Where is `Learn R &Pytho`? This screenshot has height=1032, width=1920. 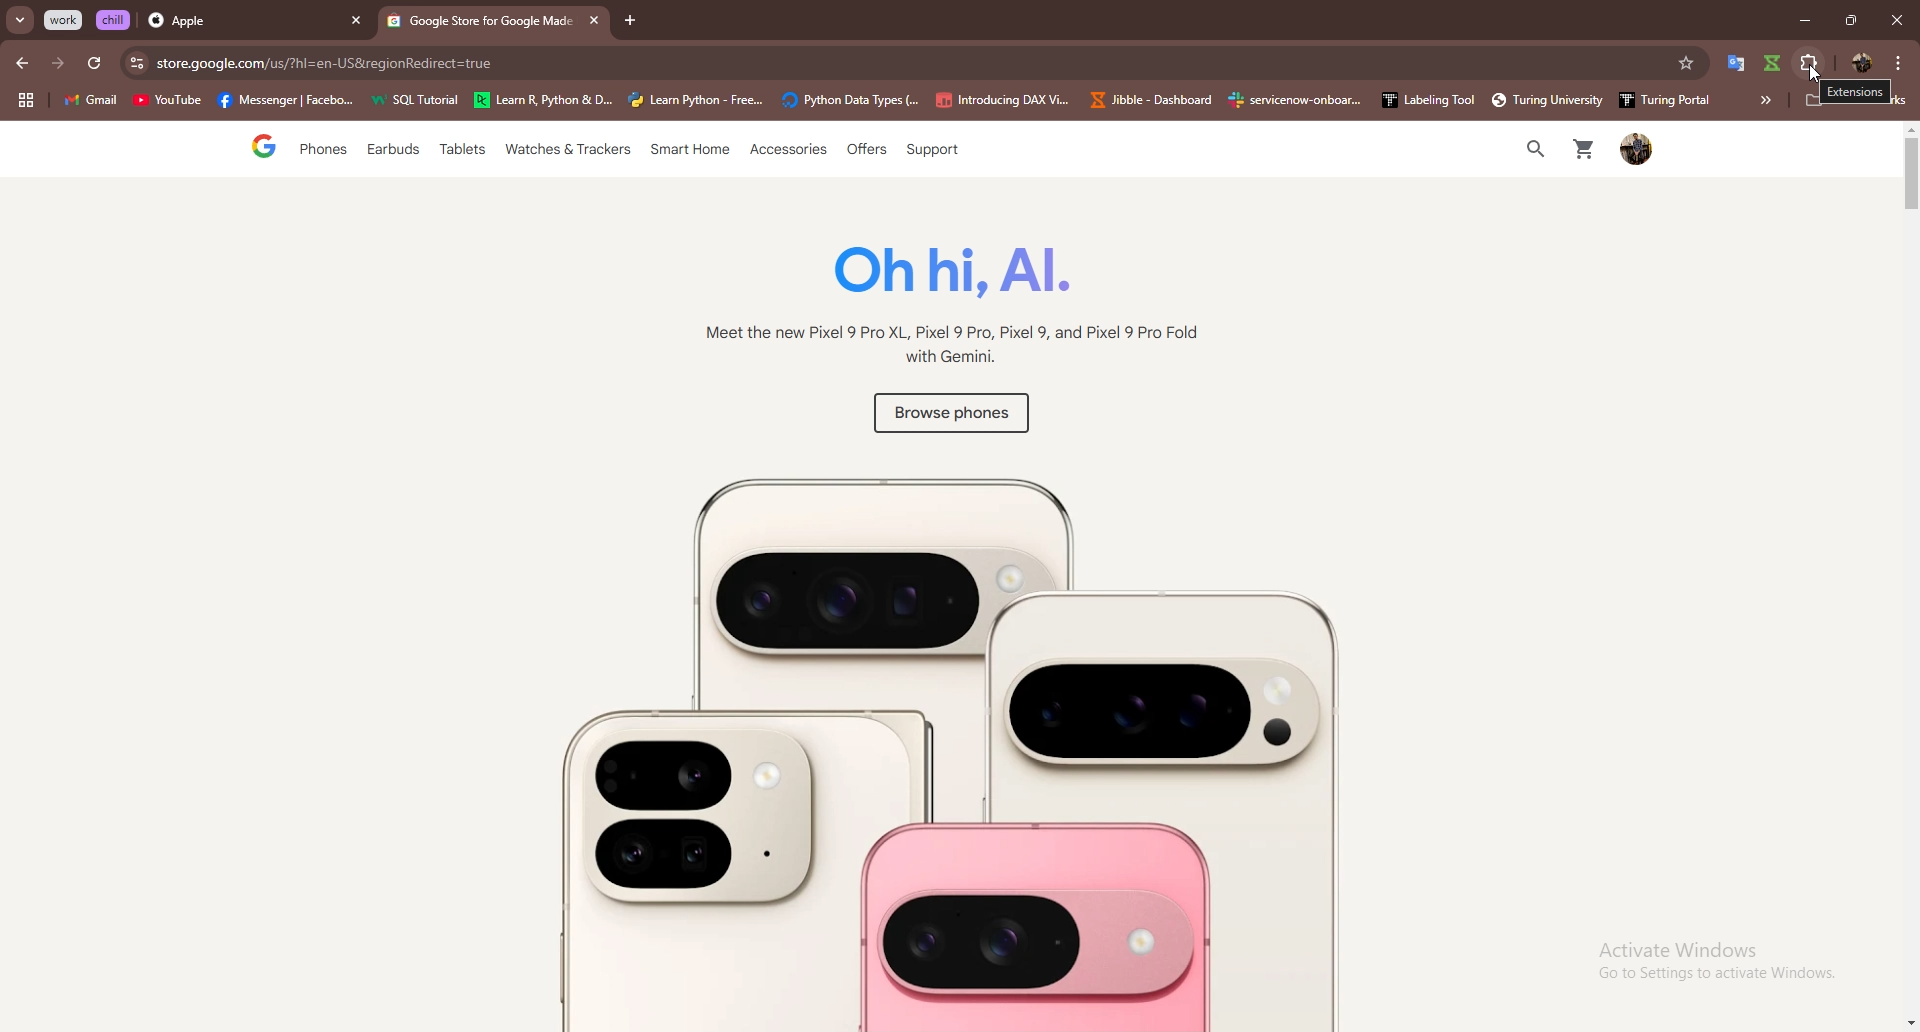
Learn R &Pytho is located at coordinates (544, 101).